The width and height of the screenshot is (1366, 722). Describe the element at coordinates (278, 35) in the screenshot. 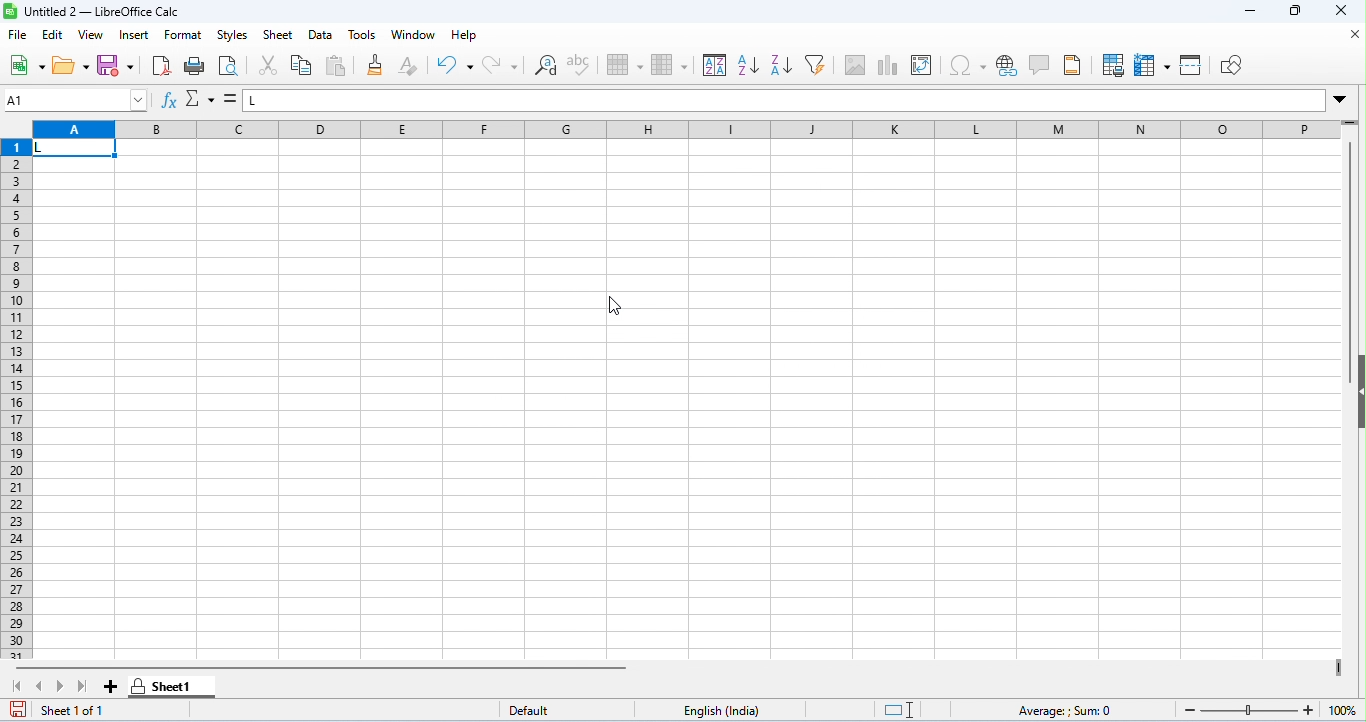

I see `sheet` at that location.